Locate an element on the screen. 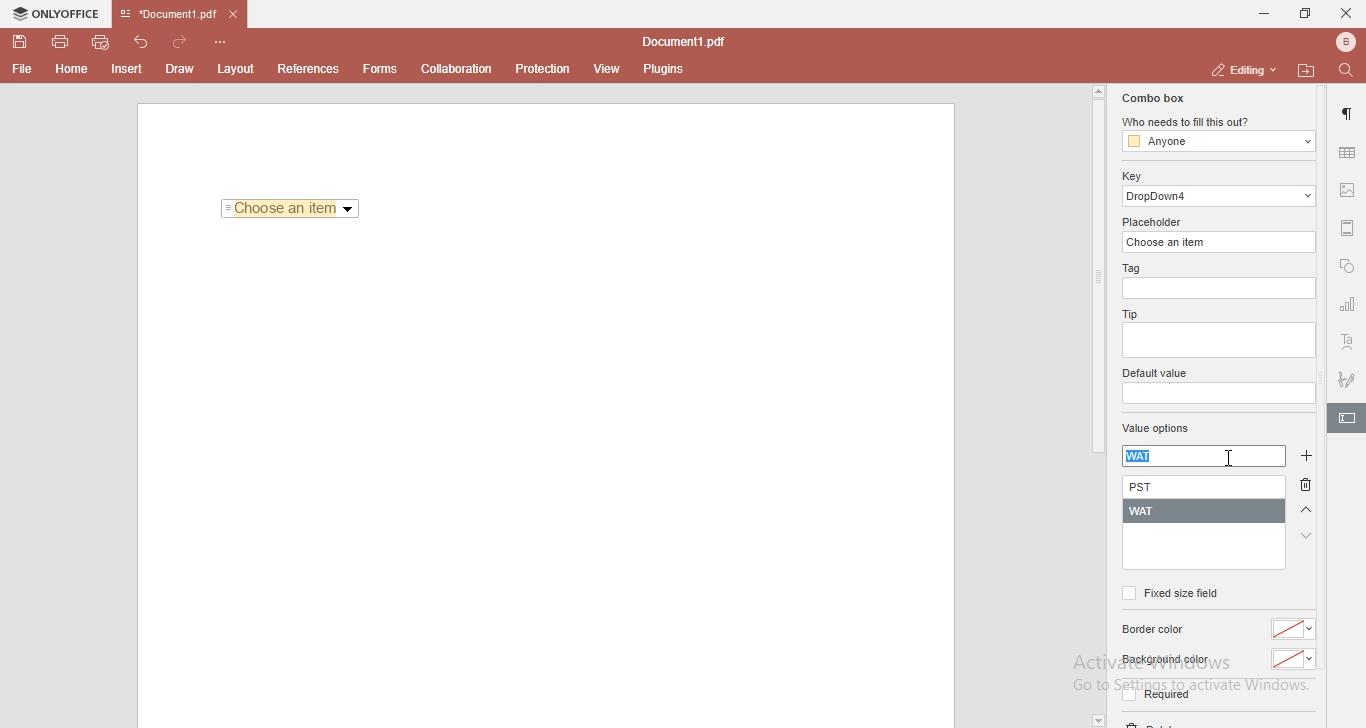 The height and width of the screenshot is (728, 1366). Home is located at coordinates (73, 72).